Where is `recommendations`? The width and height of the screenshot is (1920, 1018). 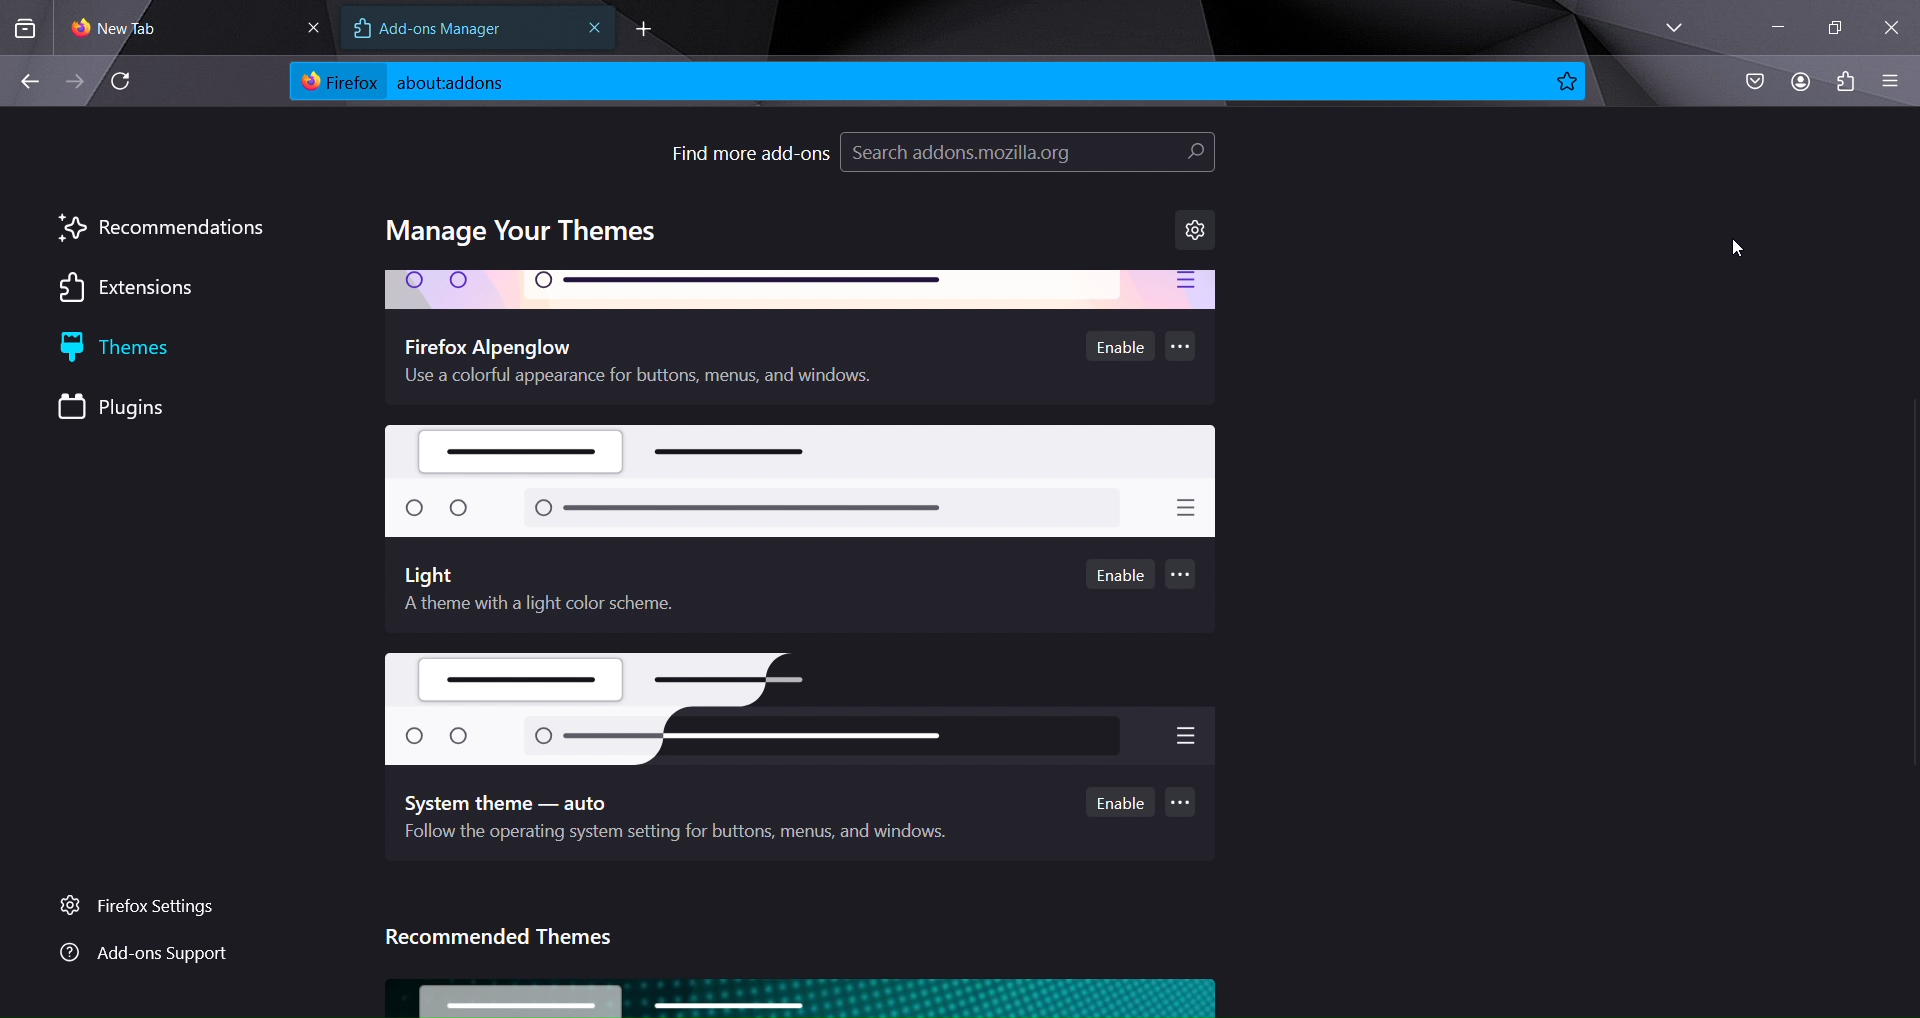
recommendations is located at coordinates (162, 227).